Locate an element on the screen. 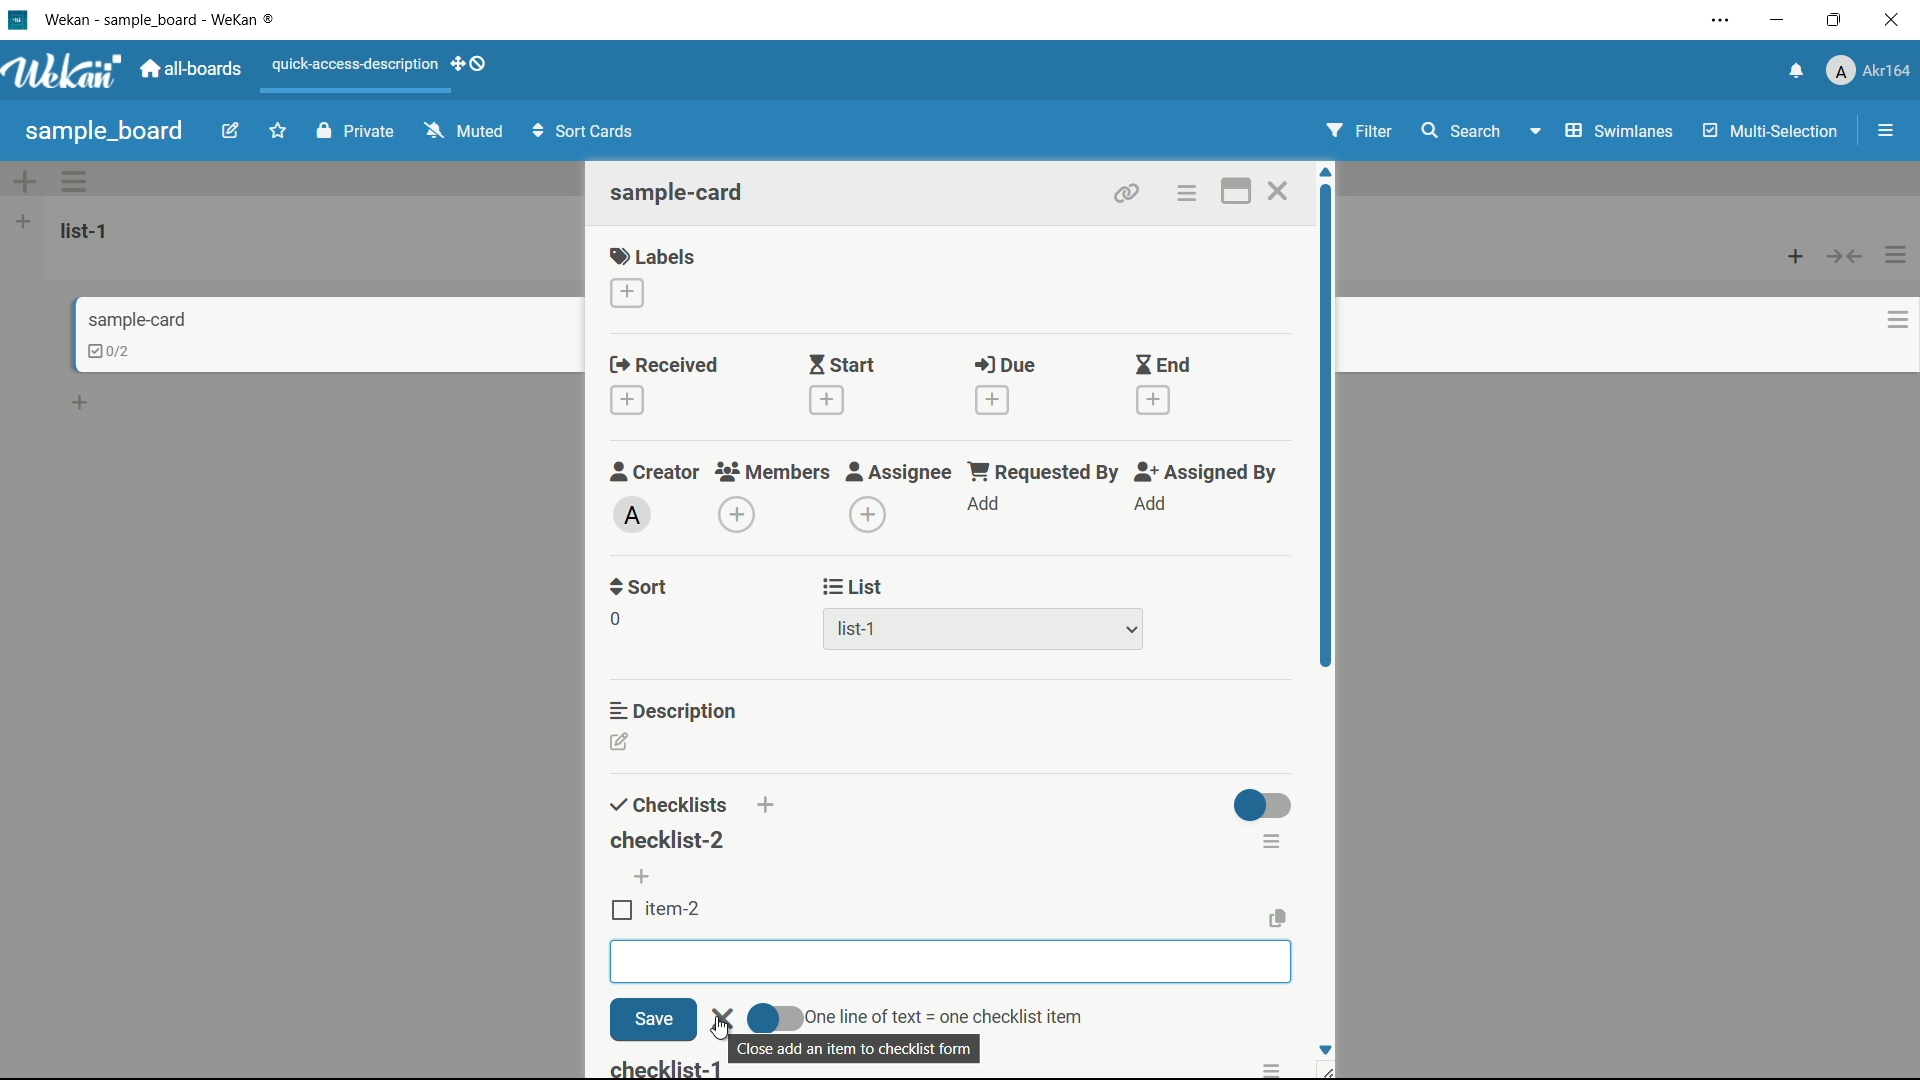 Image resolution: width=1920 pixels, height=1080 pixels. save is located at coordinates (651, 1020).